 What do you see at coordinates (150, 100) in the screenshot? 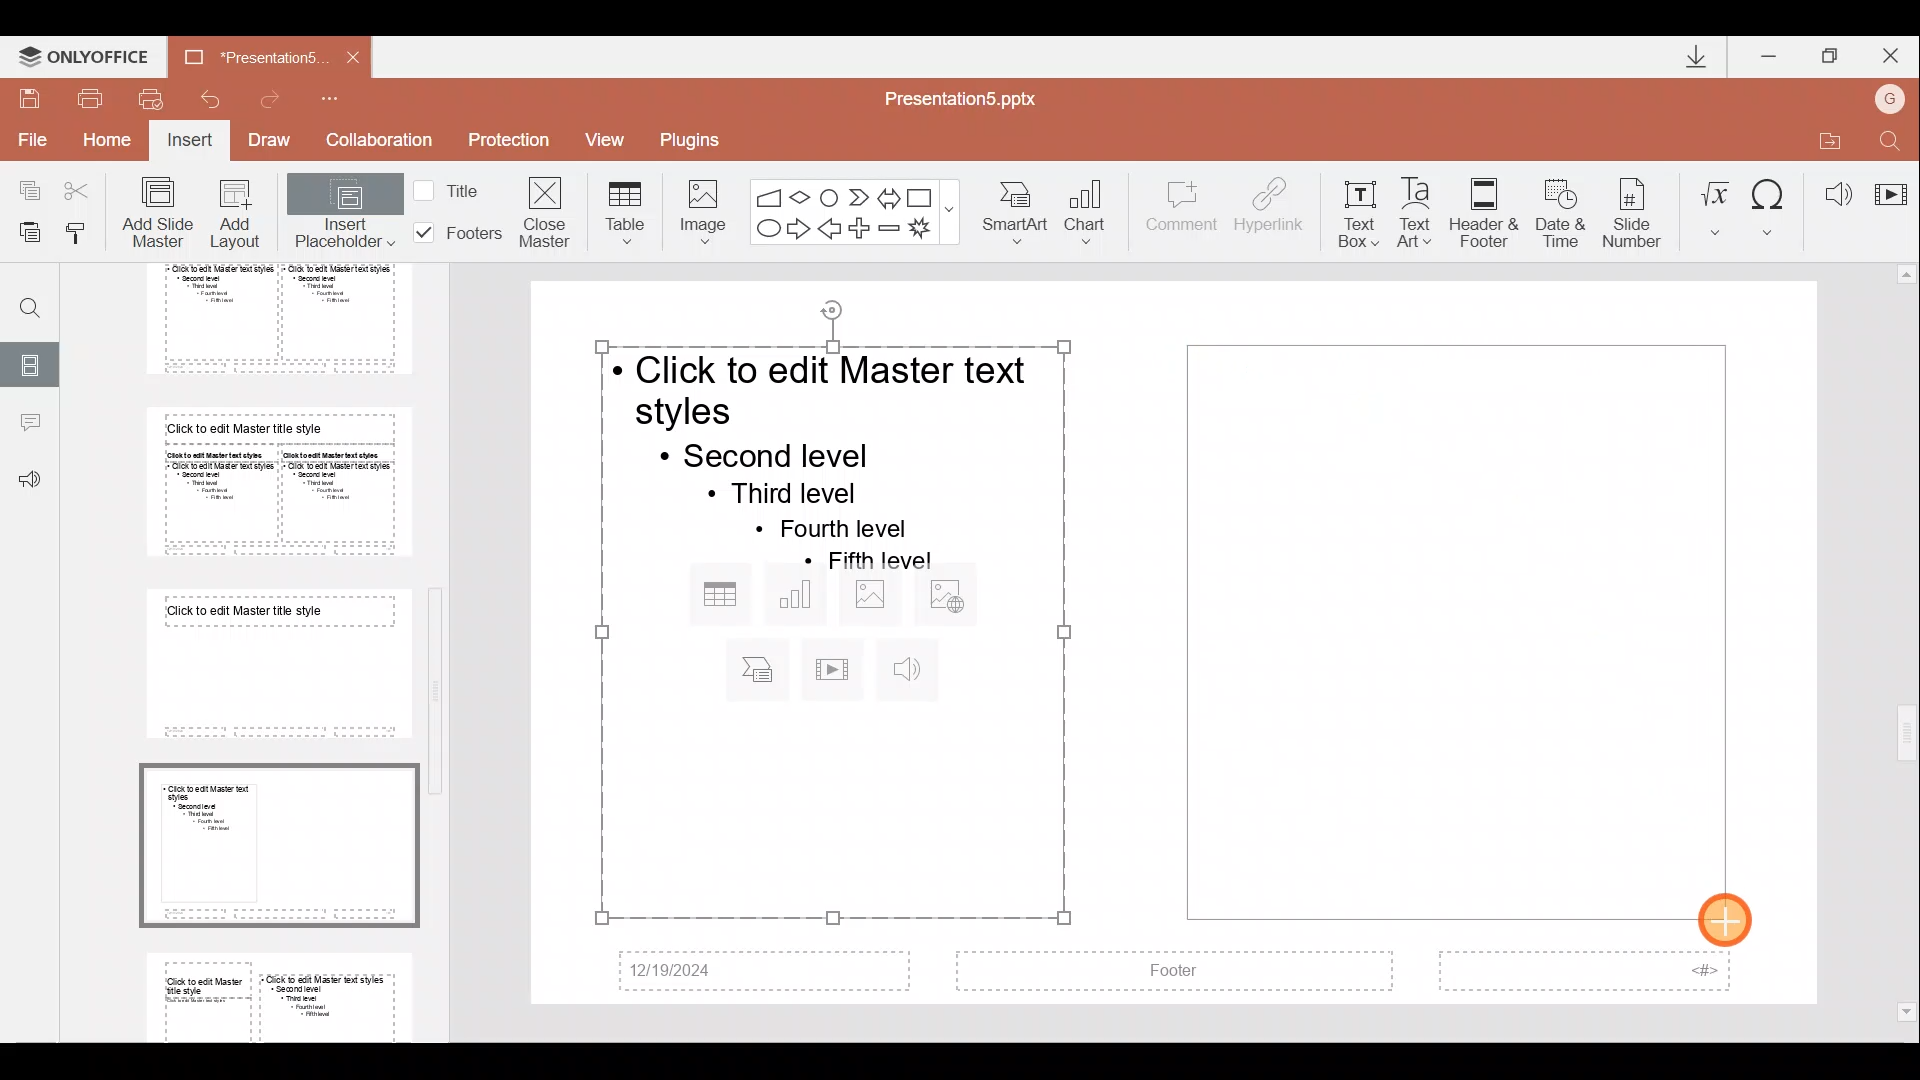
I see `Quick print` at bounding box center [150, 100].